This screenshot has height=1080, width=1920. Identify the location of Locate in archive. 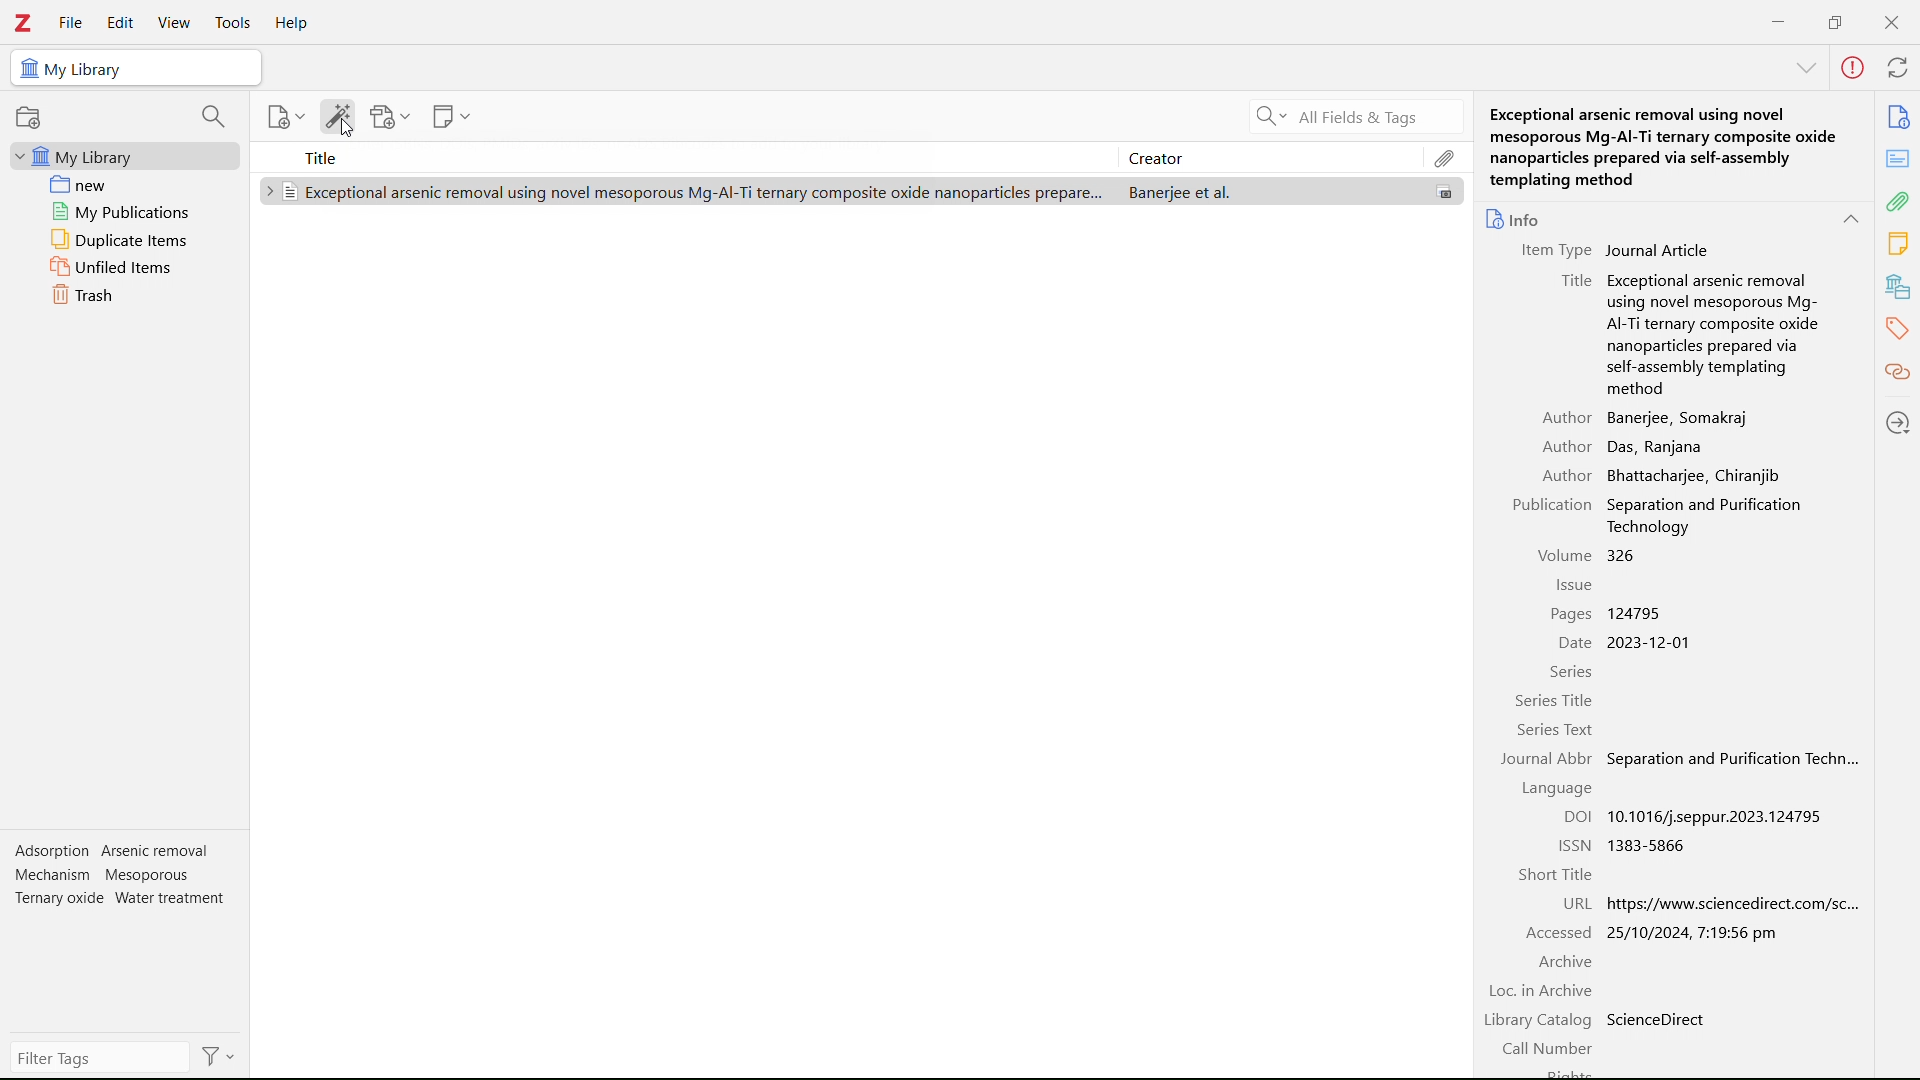
(1542, 991).